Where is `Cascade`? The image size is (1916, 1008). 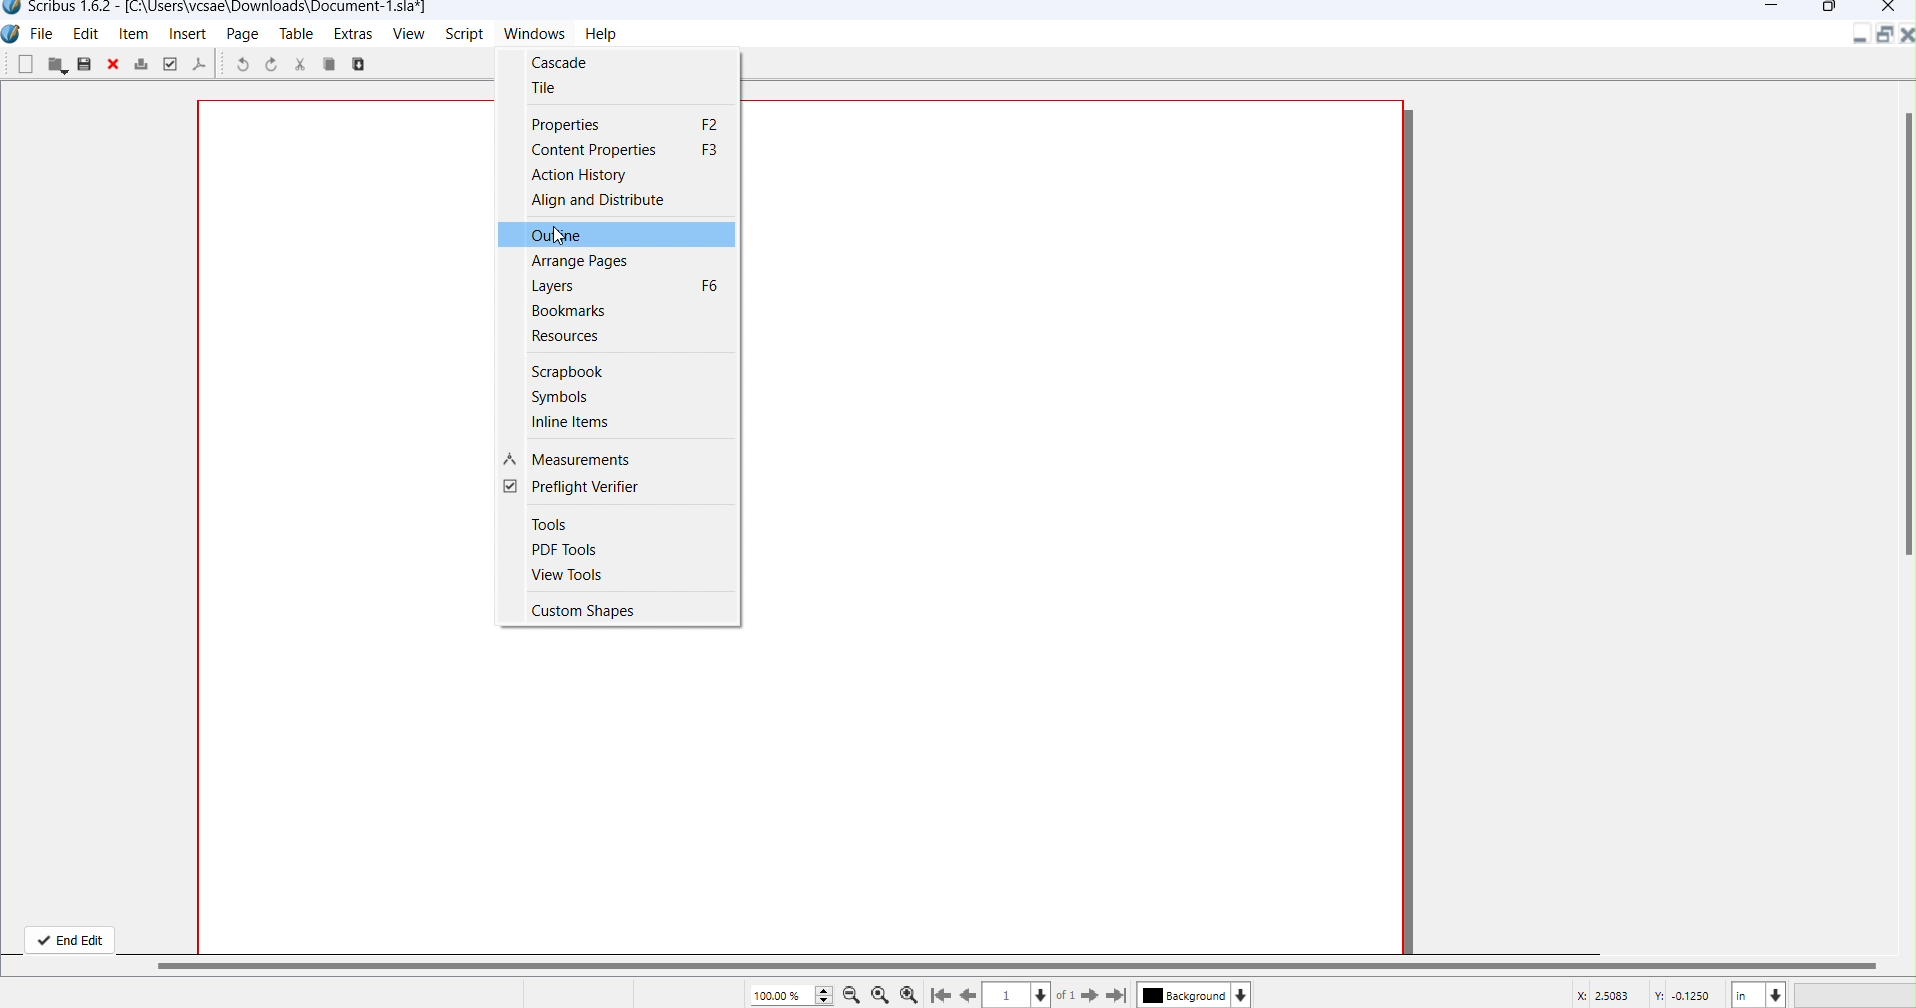
Cascade is located at coordinates (572, 61).